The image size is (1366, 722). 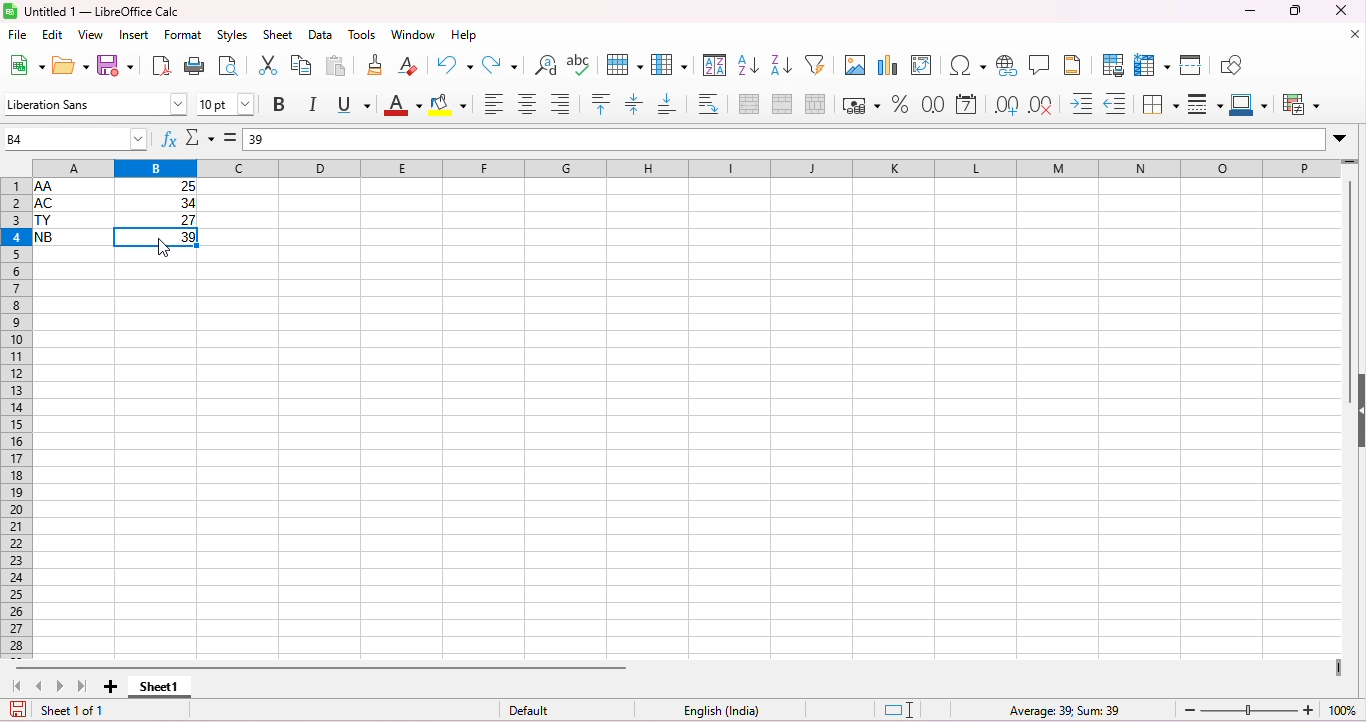 I want to click on print preview, so click(x=230, y=66).